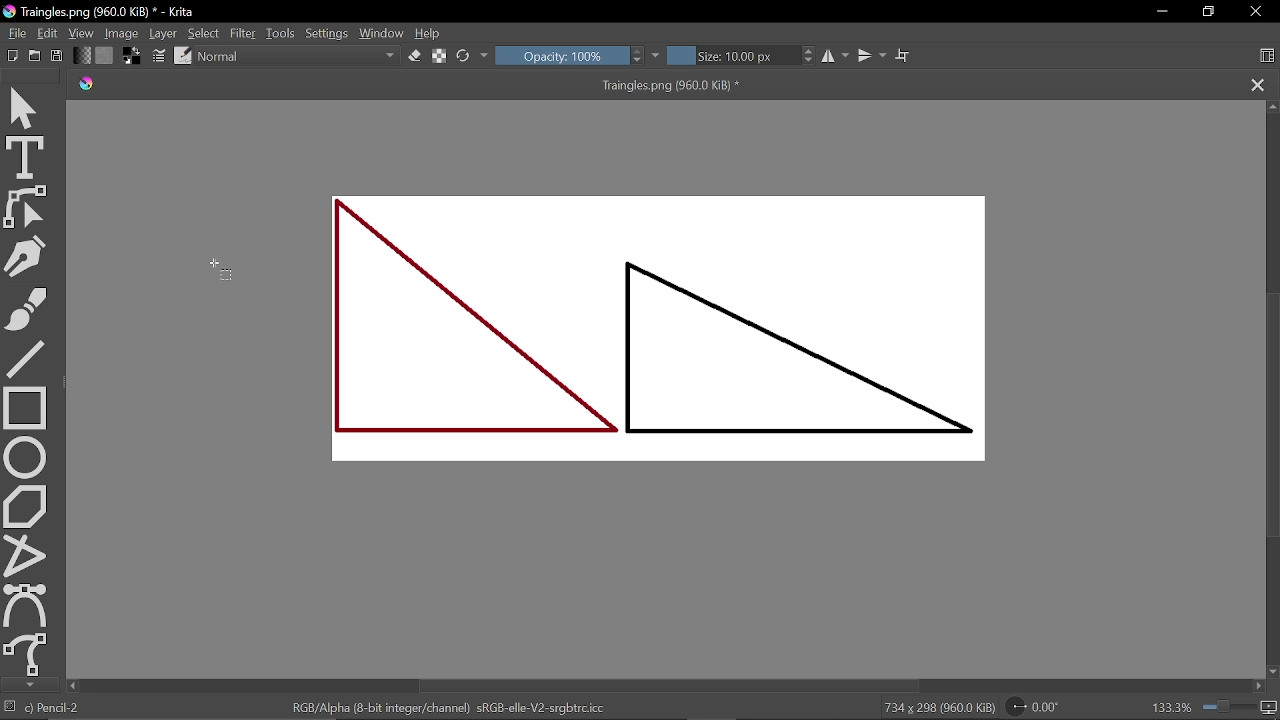 This screenshot has height=720, width=1280. What do you see at coordinates (1211, 13) in the screenshot?
I see `Restore down` at bounding box center [1211, 13].